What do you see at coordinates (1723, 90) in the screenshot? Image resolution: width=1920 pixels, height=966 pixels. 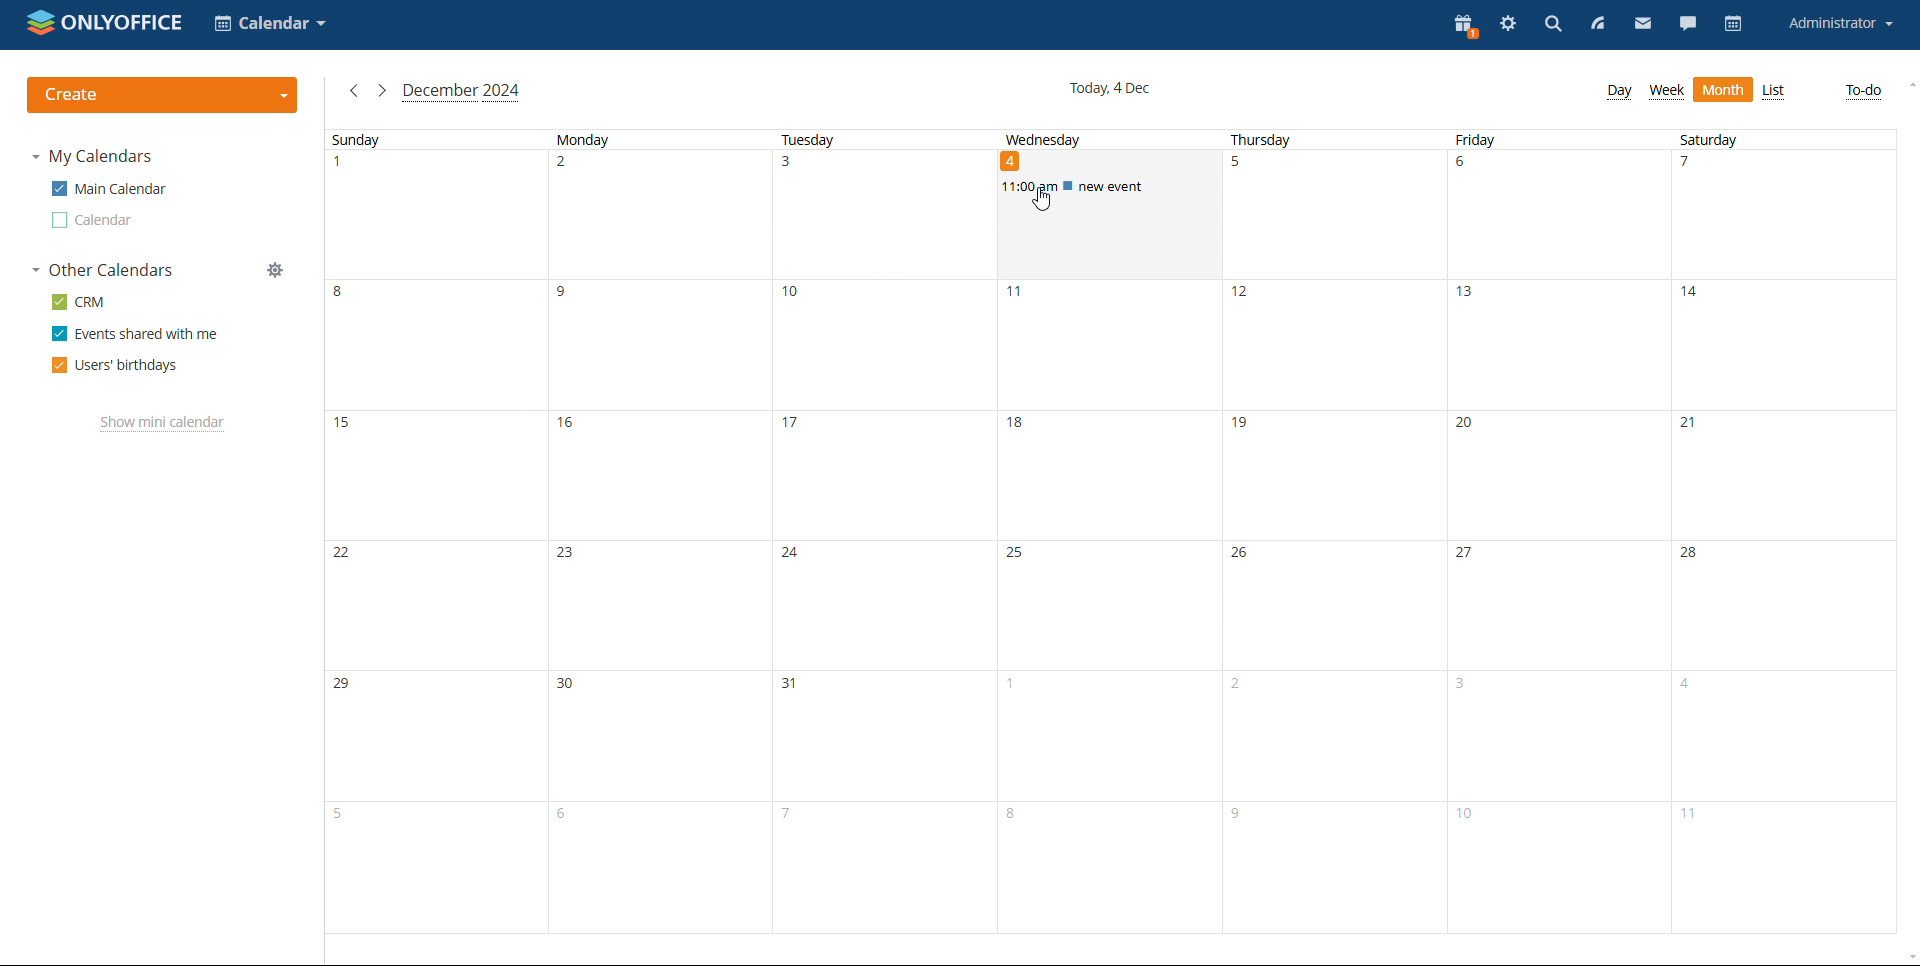 I see `list view` at bounding box center [1723, 90].